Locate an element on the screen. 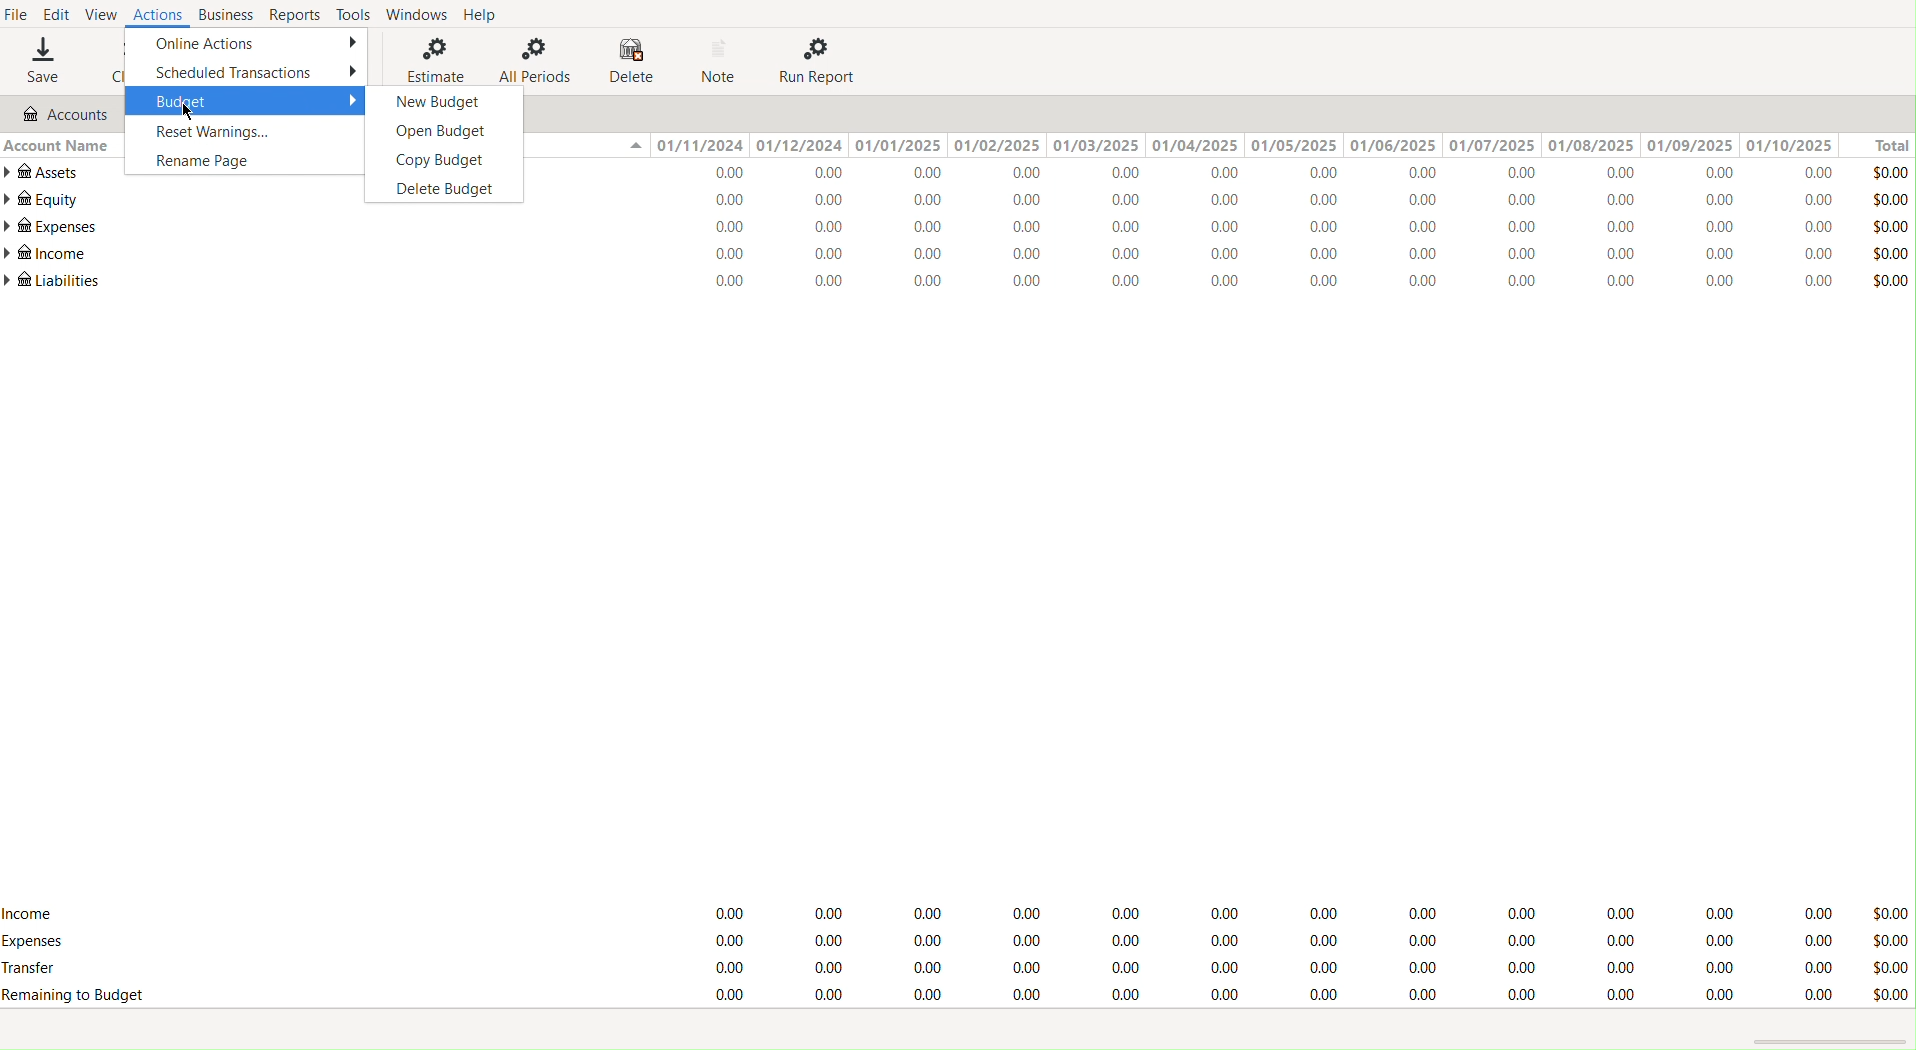 The height and width of the screenshot is (1050, 1916). Run Report is located at coordinates (823, 61).